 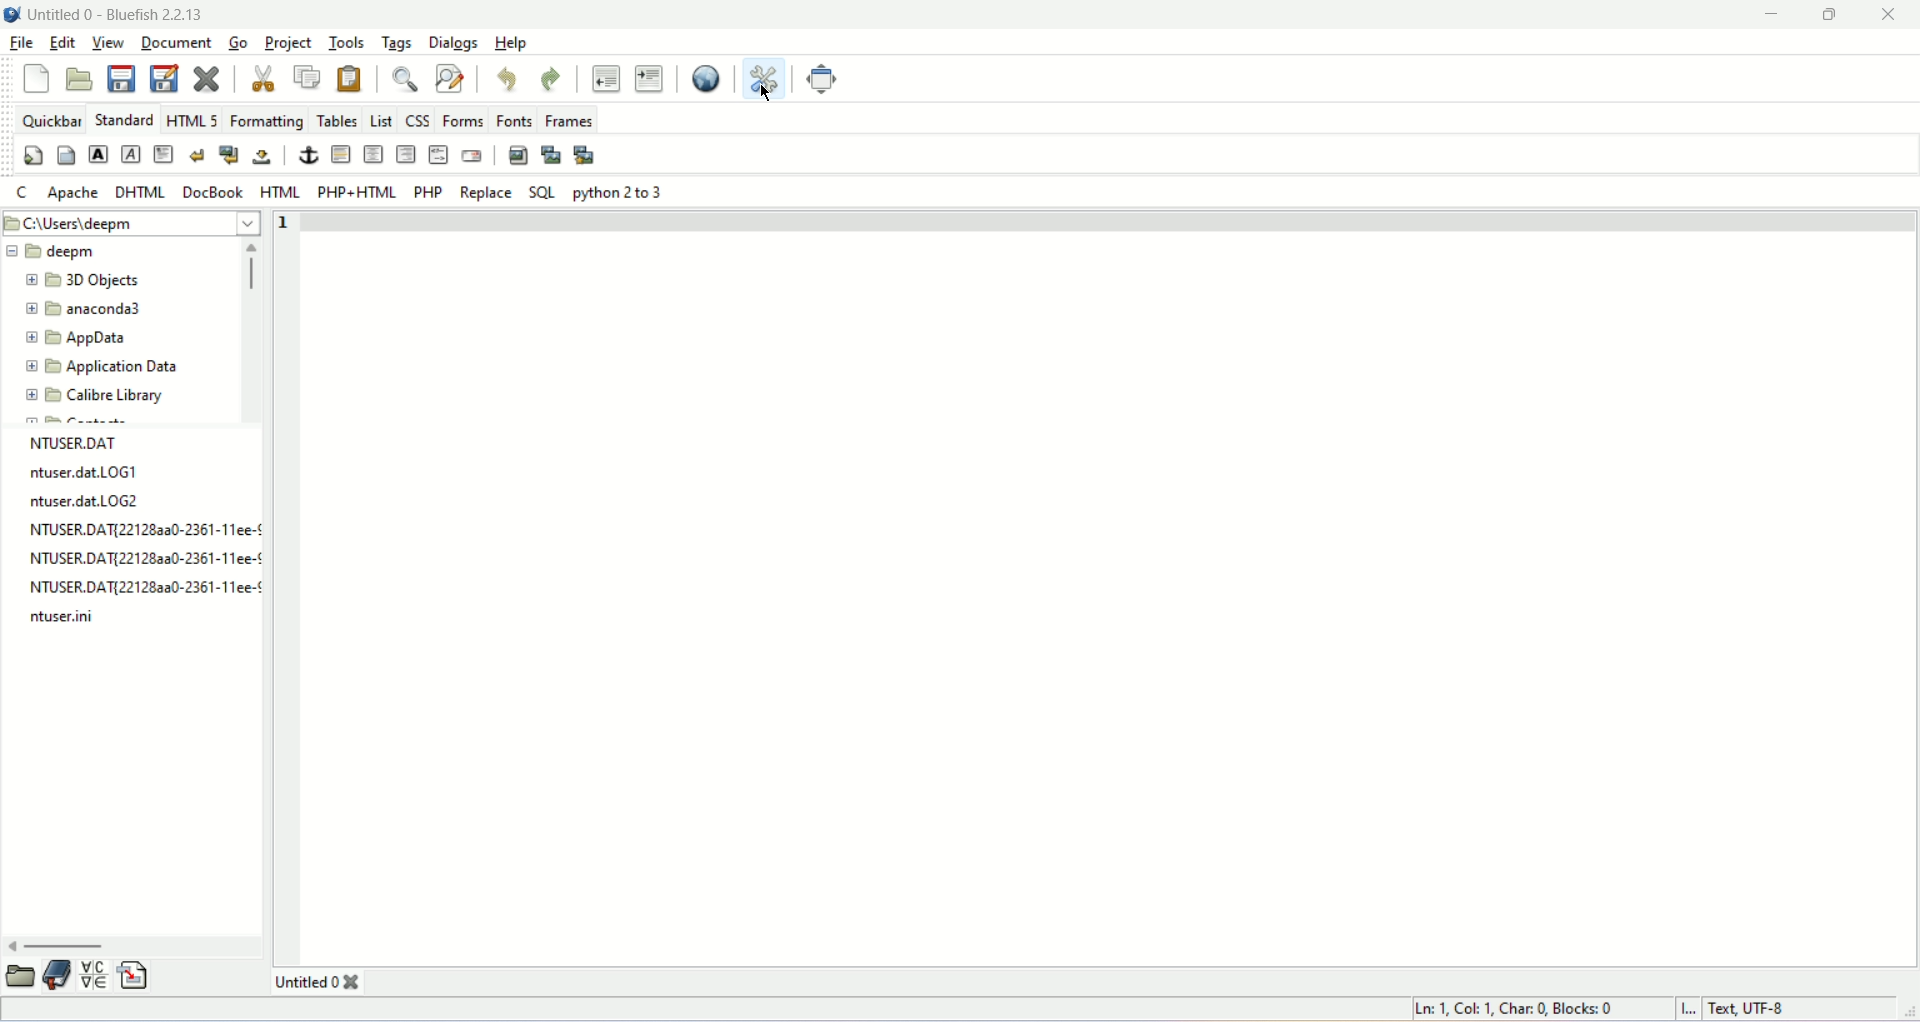 I want to click on HTML comment, so click(x=438, y=153).